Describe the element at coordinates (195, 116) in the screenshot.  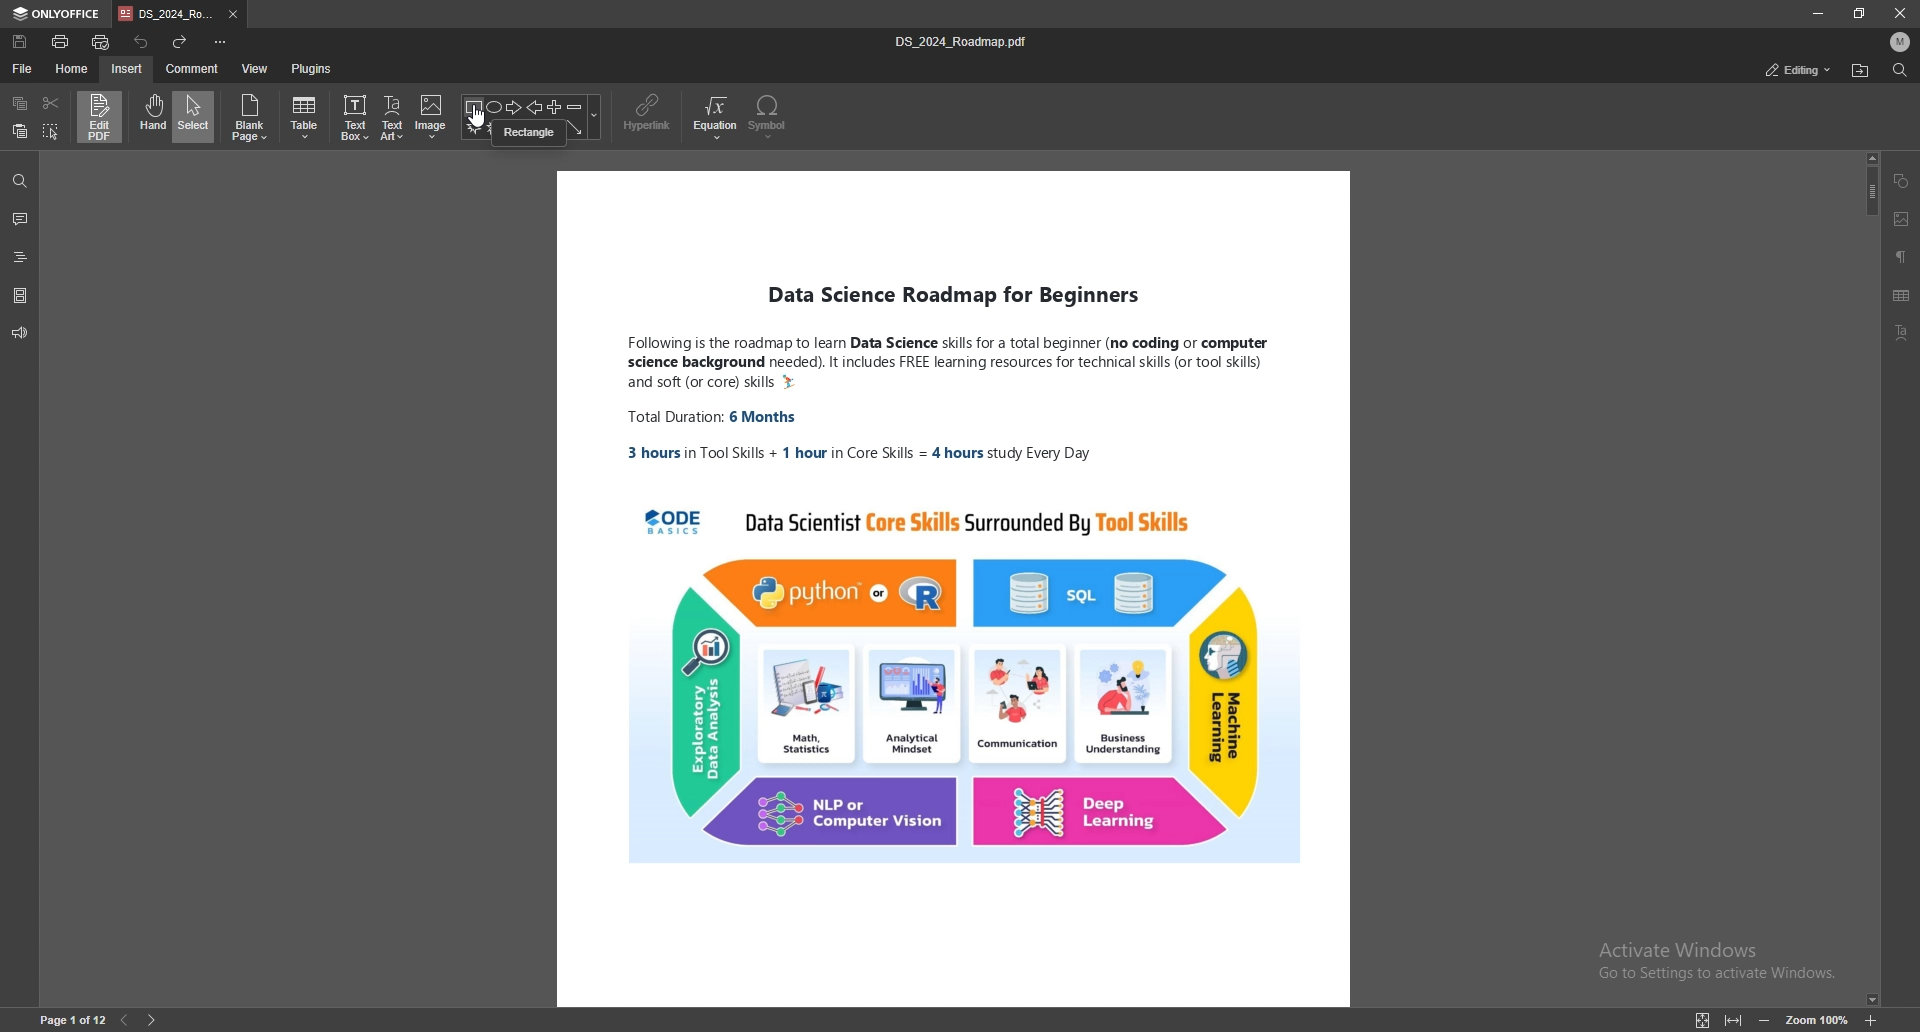
I see `select` at that location.